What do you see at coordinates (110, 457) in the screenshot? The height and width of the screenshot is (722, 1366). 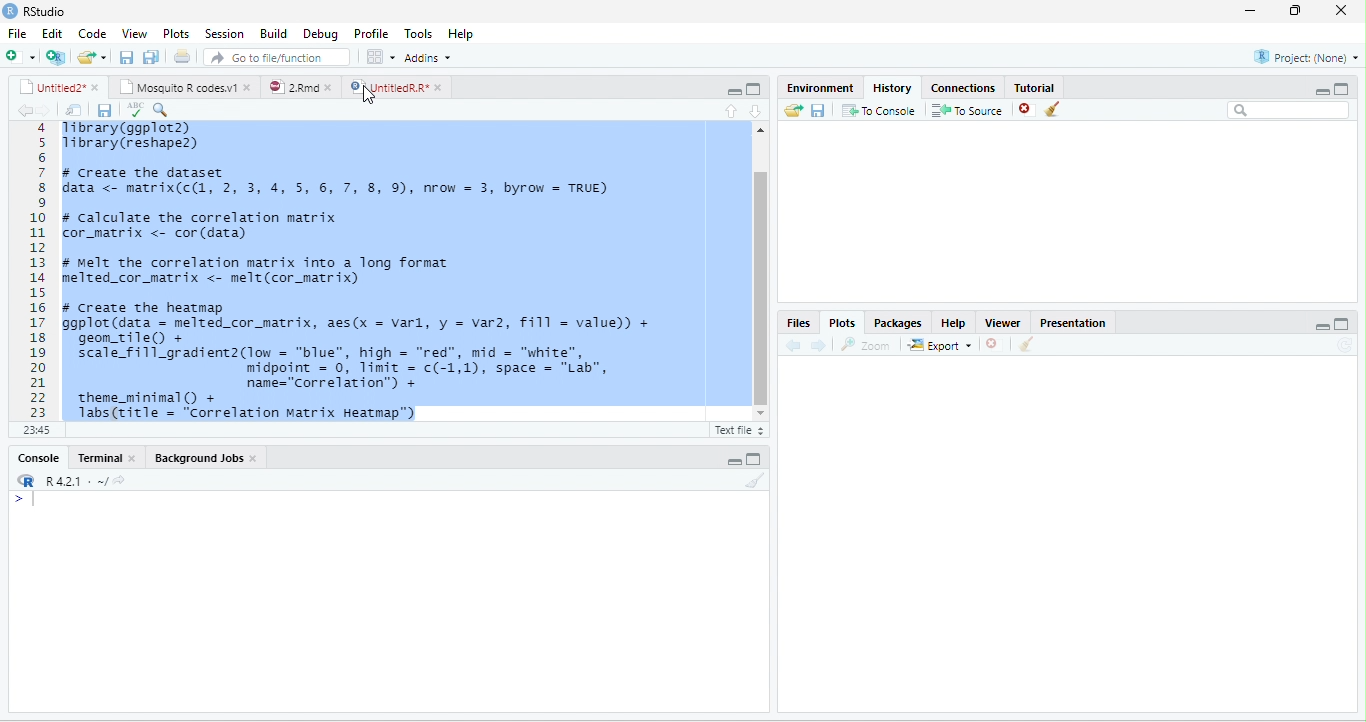 I see `terminal` at bounding box center [110, 457].